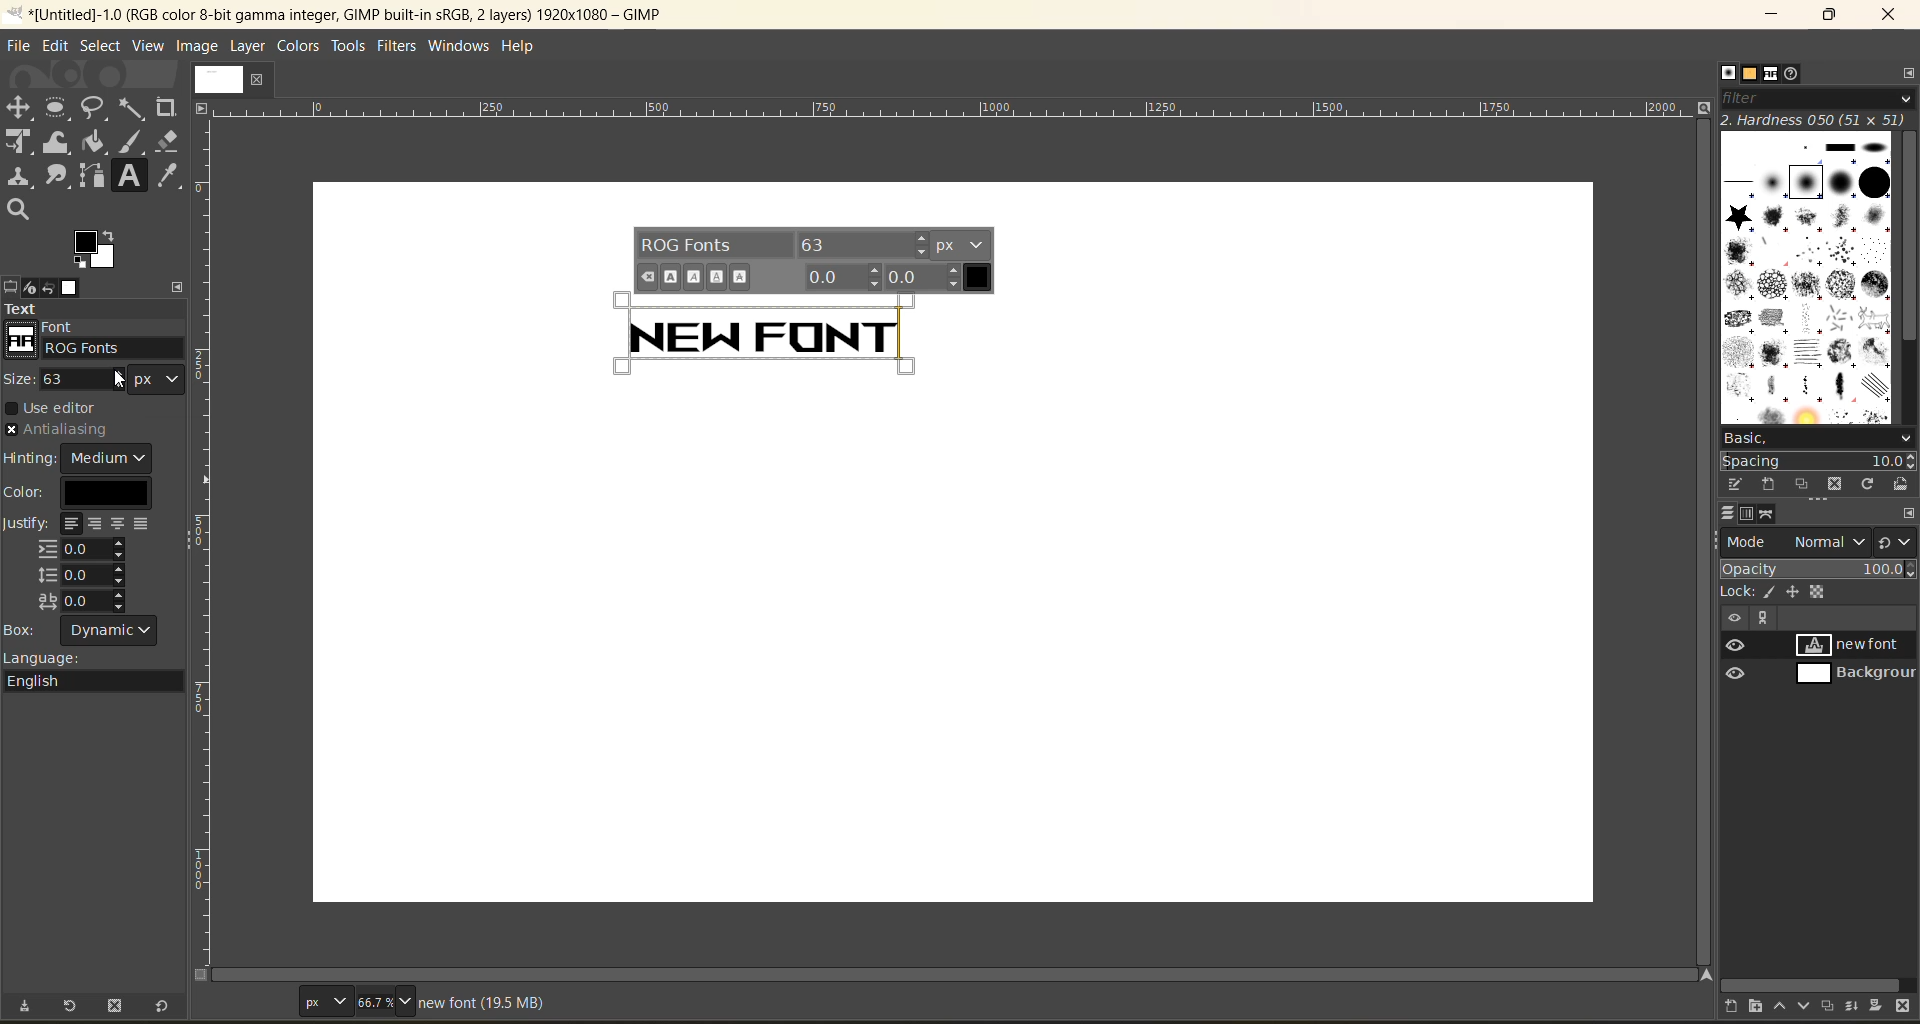 This screenshot has height=1024, width=1920. I want to click on filters, so click(402, 47).